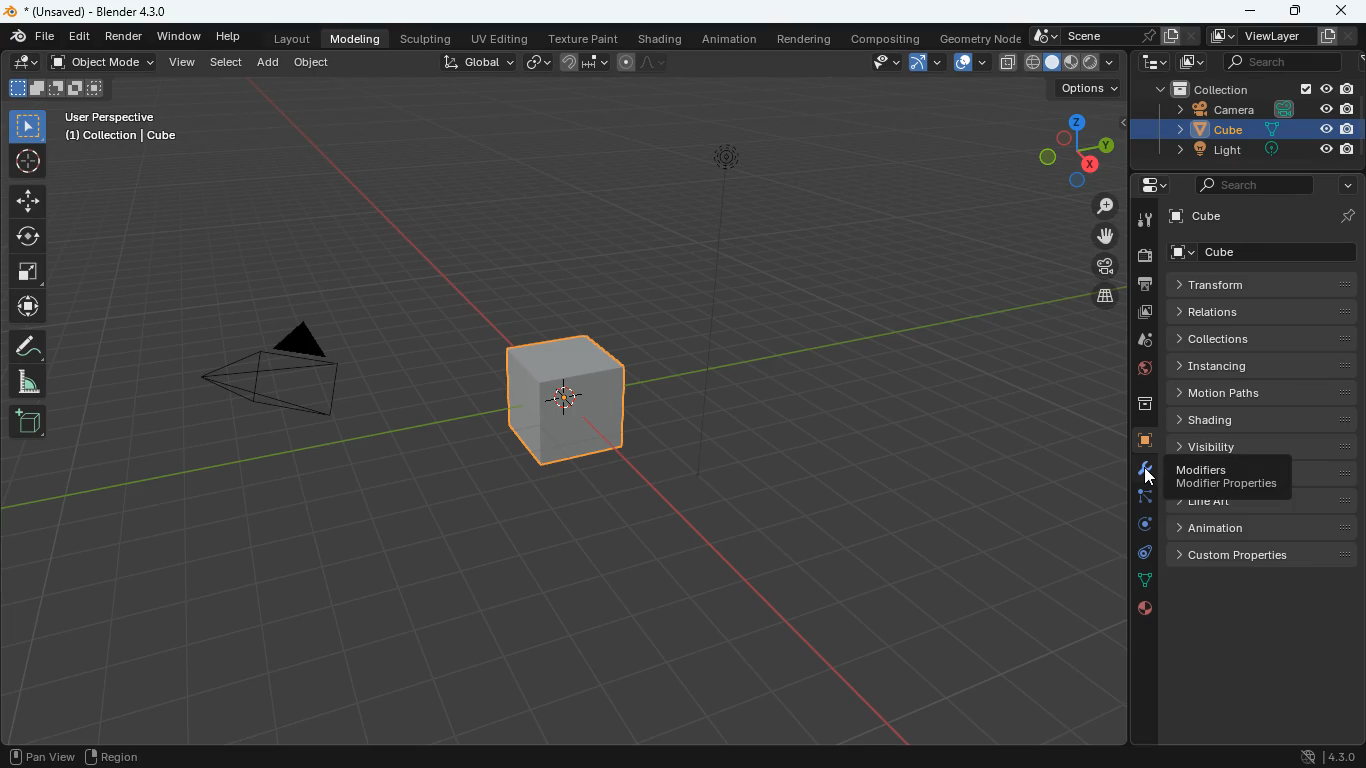 This screenshot has width=1366, height=768. I want to click on modeling, so click(359, 39).